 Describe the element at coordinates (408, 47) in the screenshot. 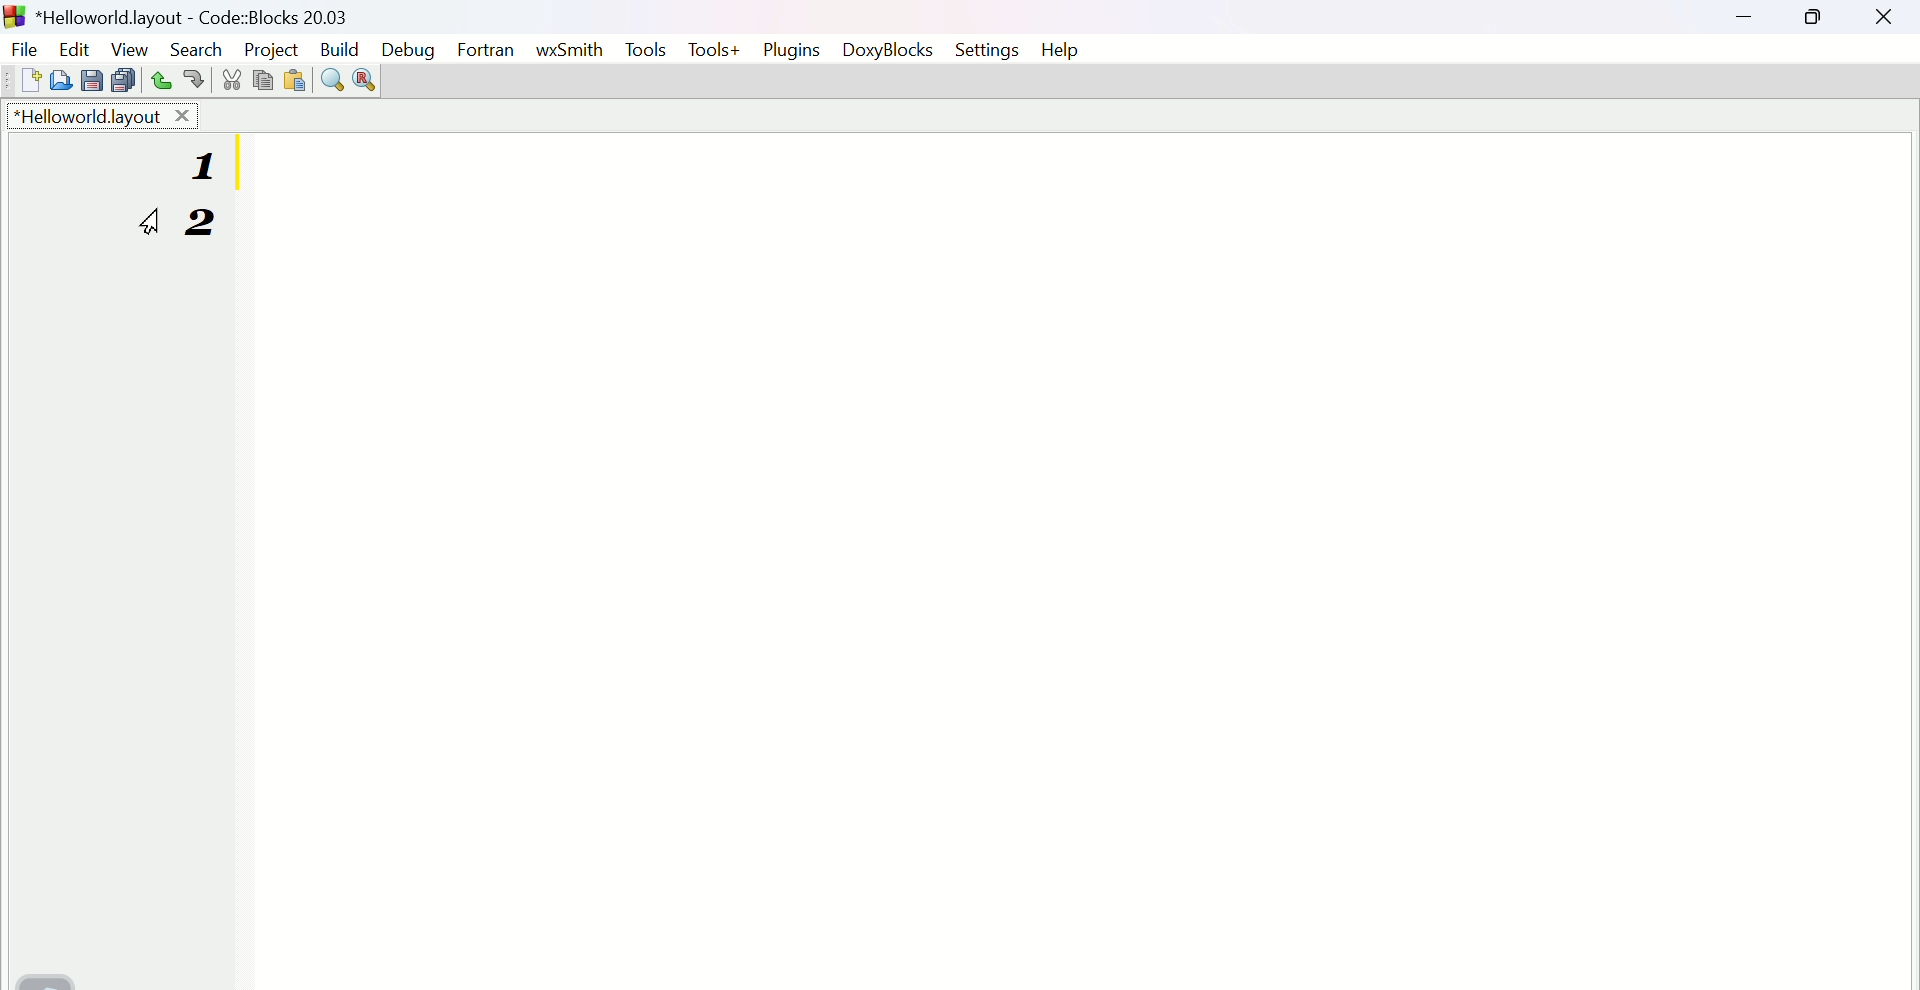

I see `Debug` at that location.